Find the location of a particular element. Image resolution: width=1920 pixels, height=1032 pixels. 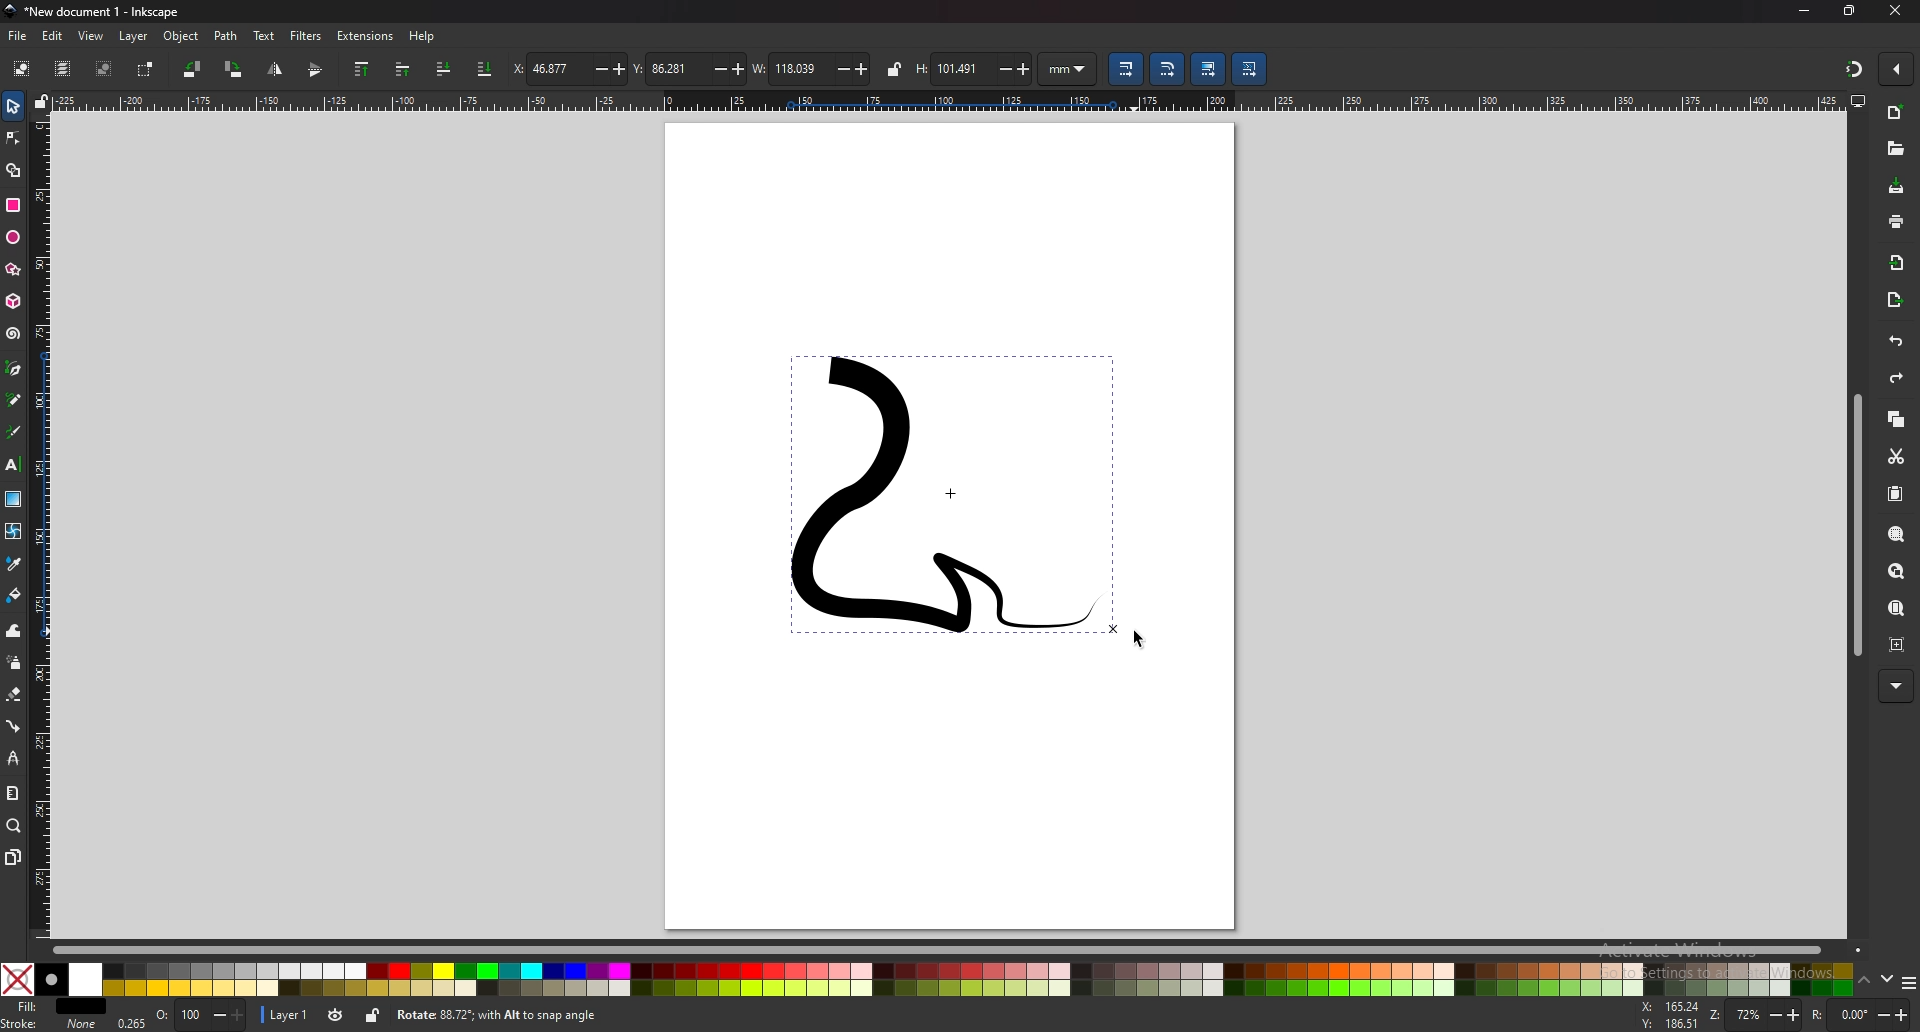

pen is located at coordinates (13, 368).